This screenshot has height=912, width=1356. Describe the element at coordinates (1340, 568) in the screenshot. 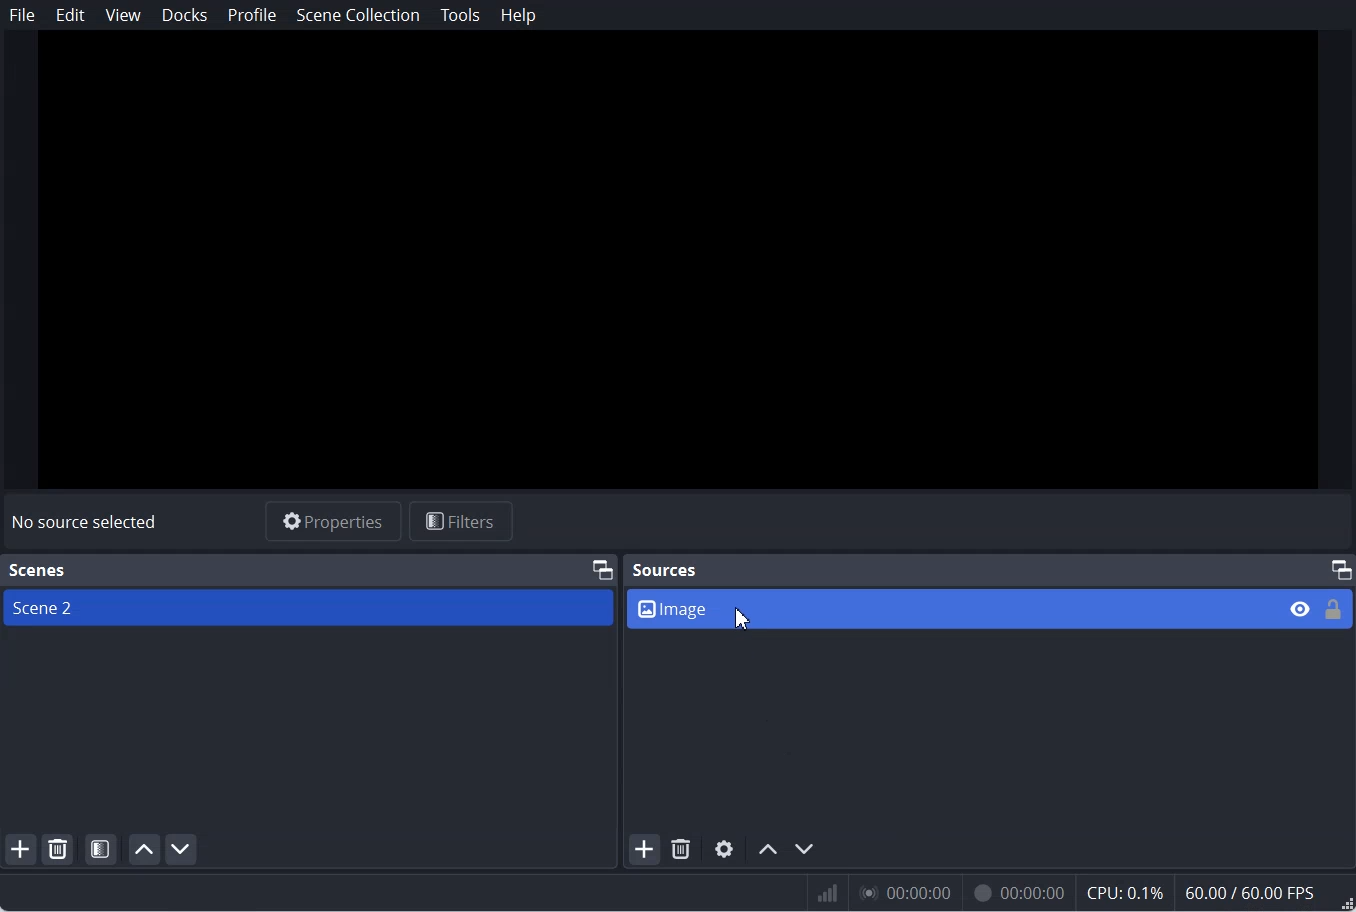

I see `Maximum` at that location.